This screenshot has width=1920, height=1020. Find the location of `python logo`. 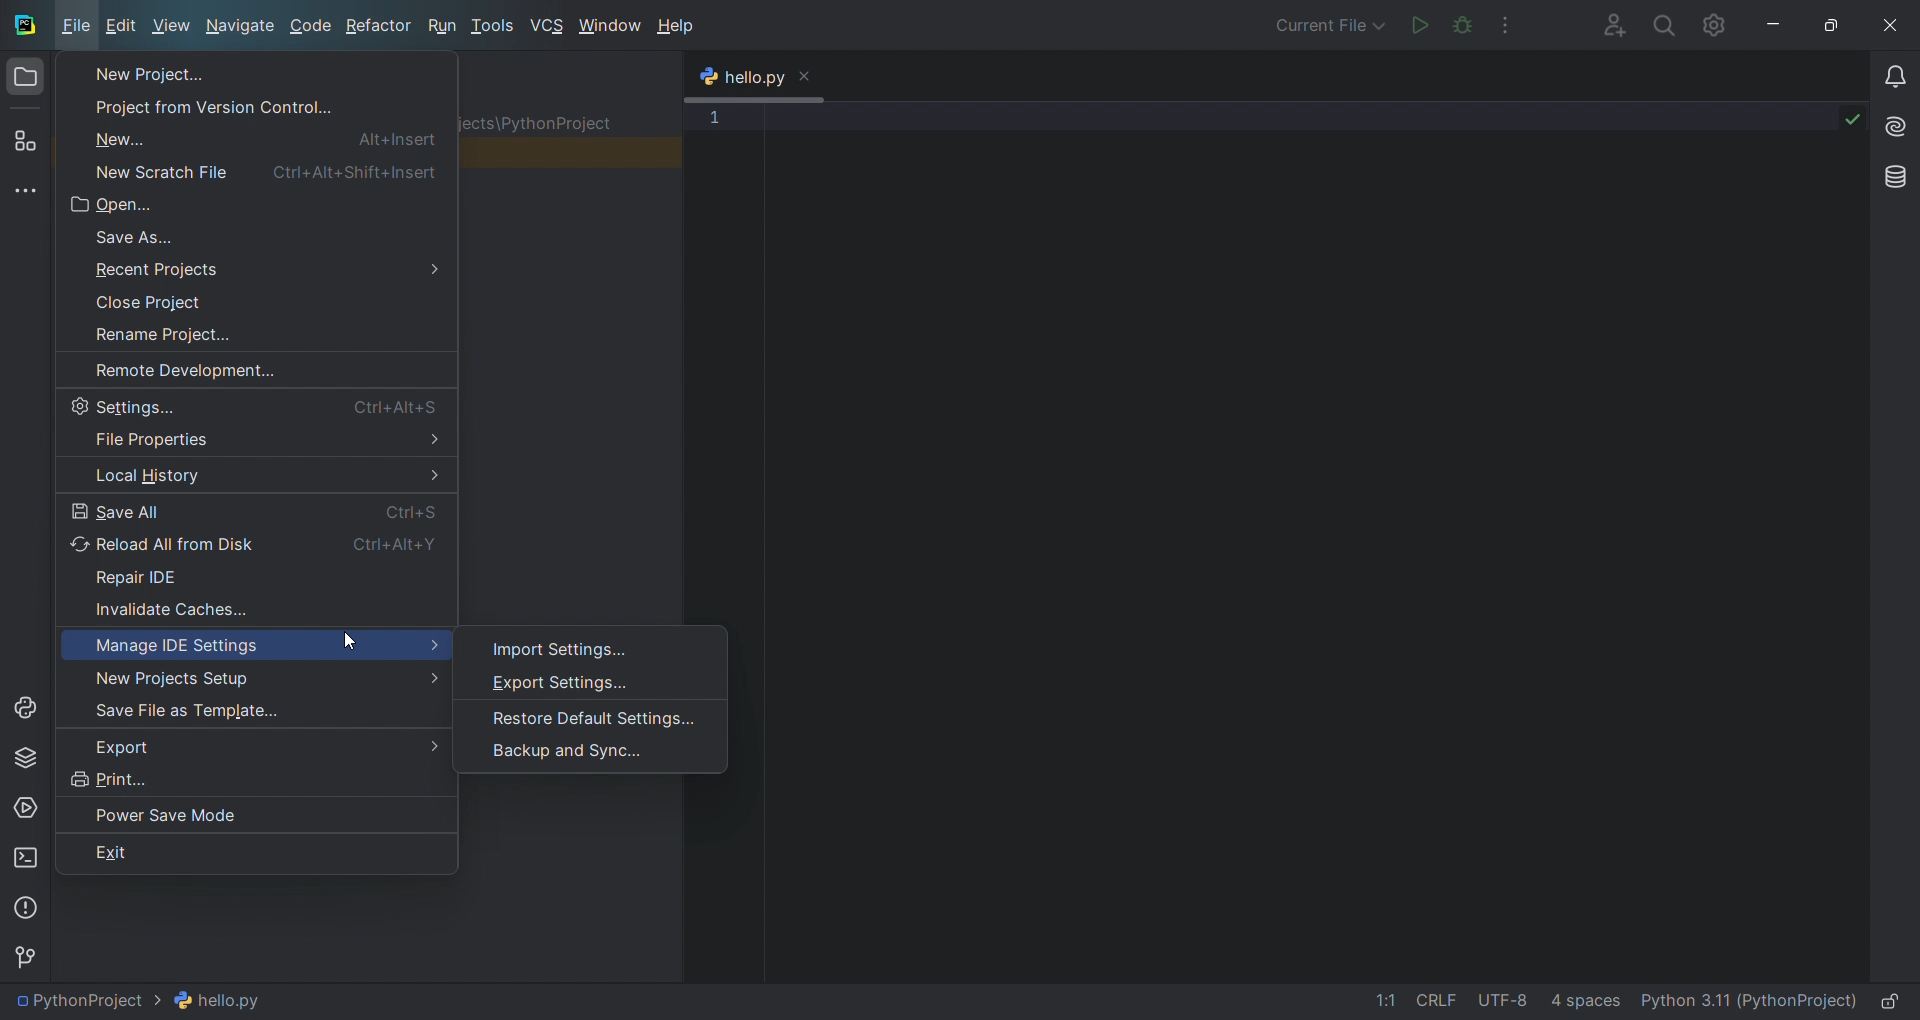

python logo is located at coordinates (707, 79).